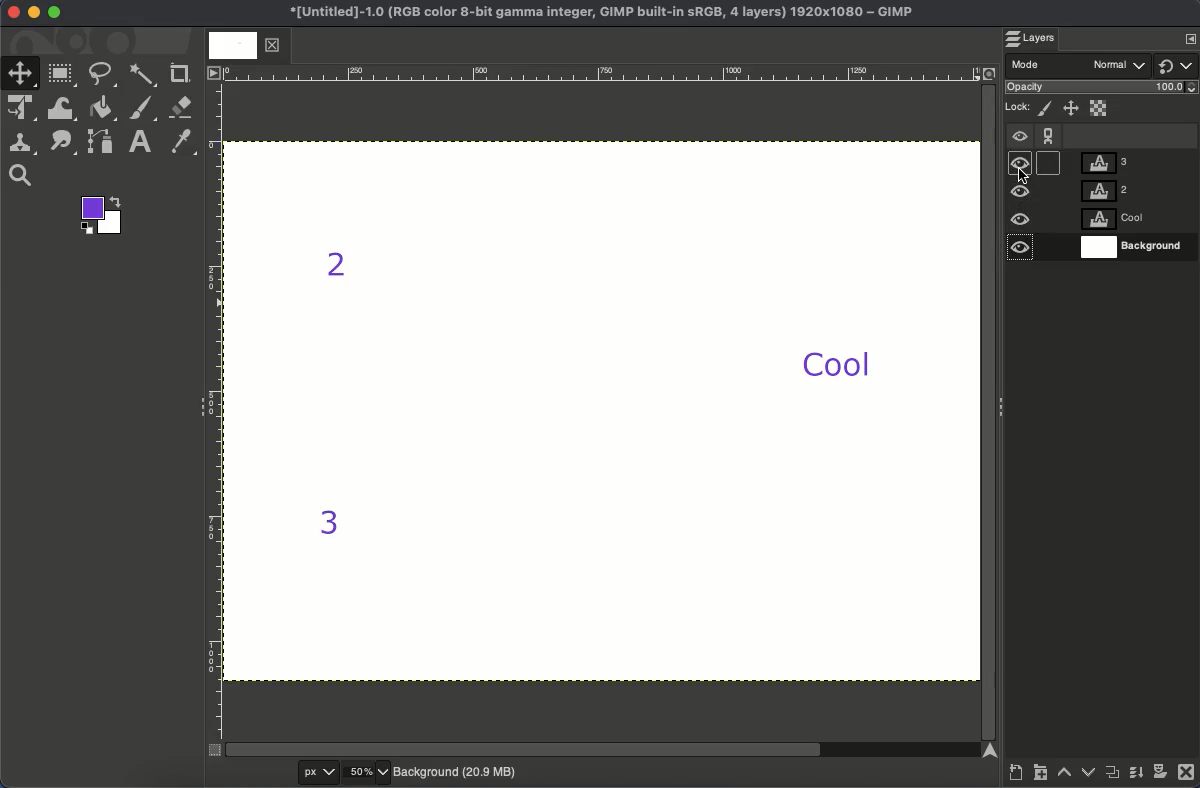 The width and height of the screenshot is (1200, 788). I want to click on Tab, so click(243, 46).